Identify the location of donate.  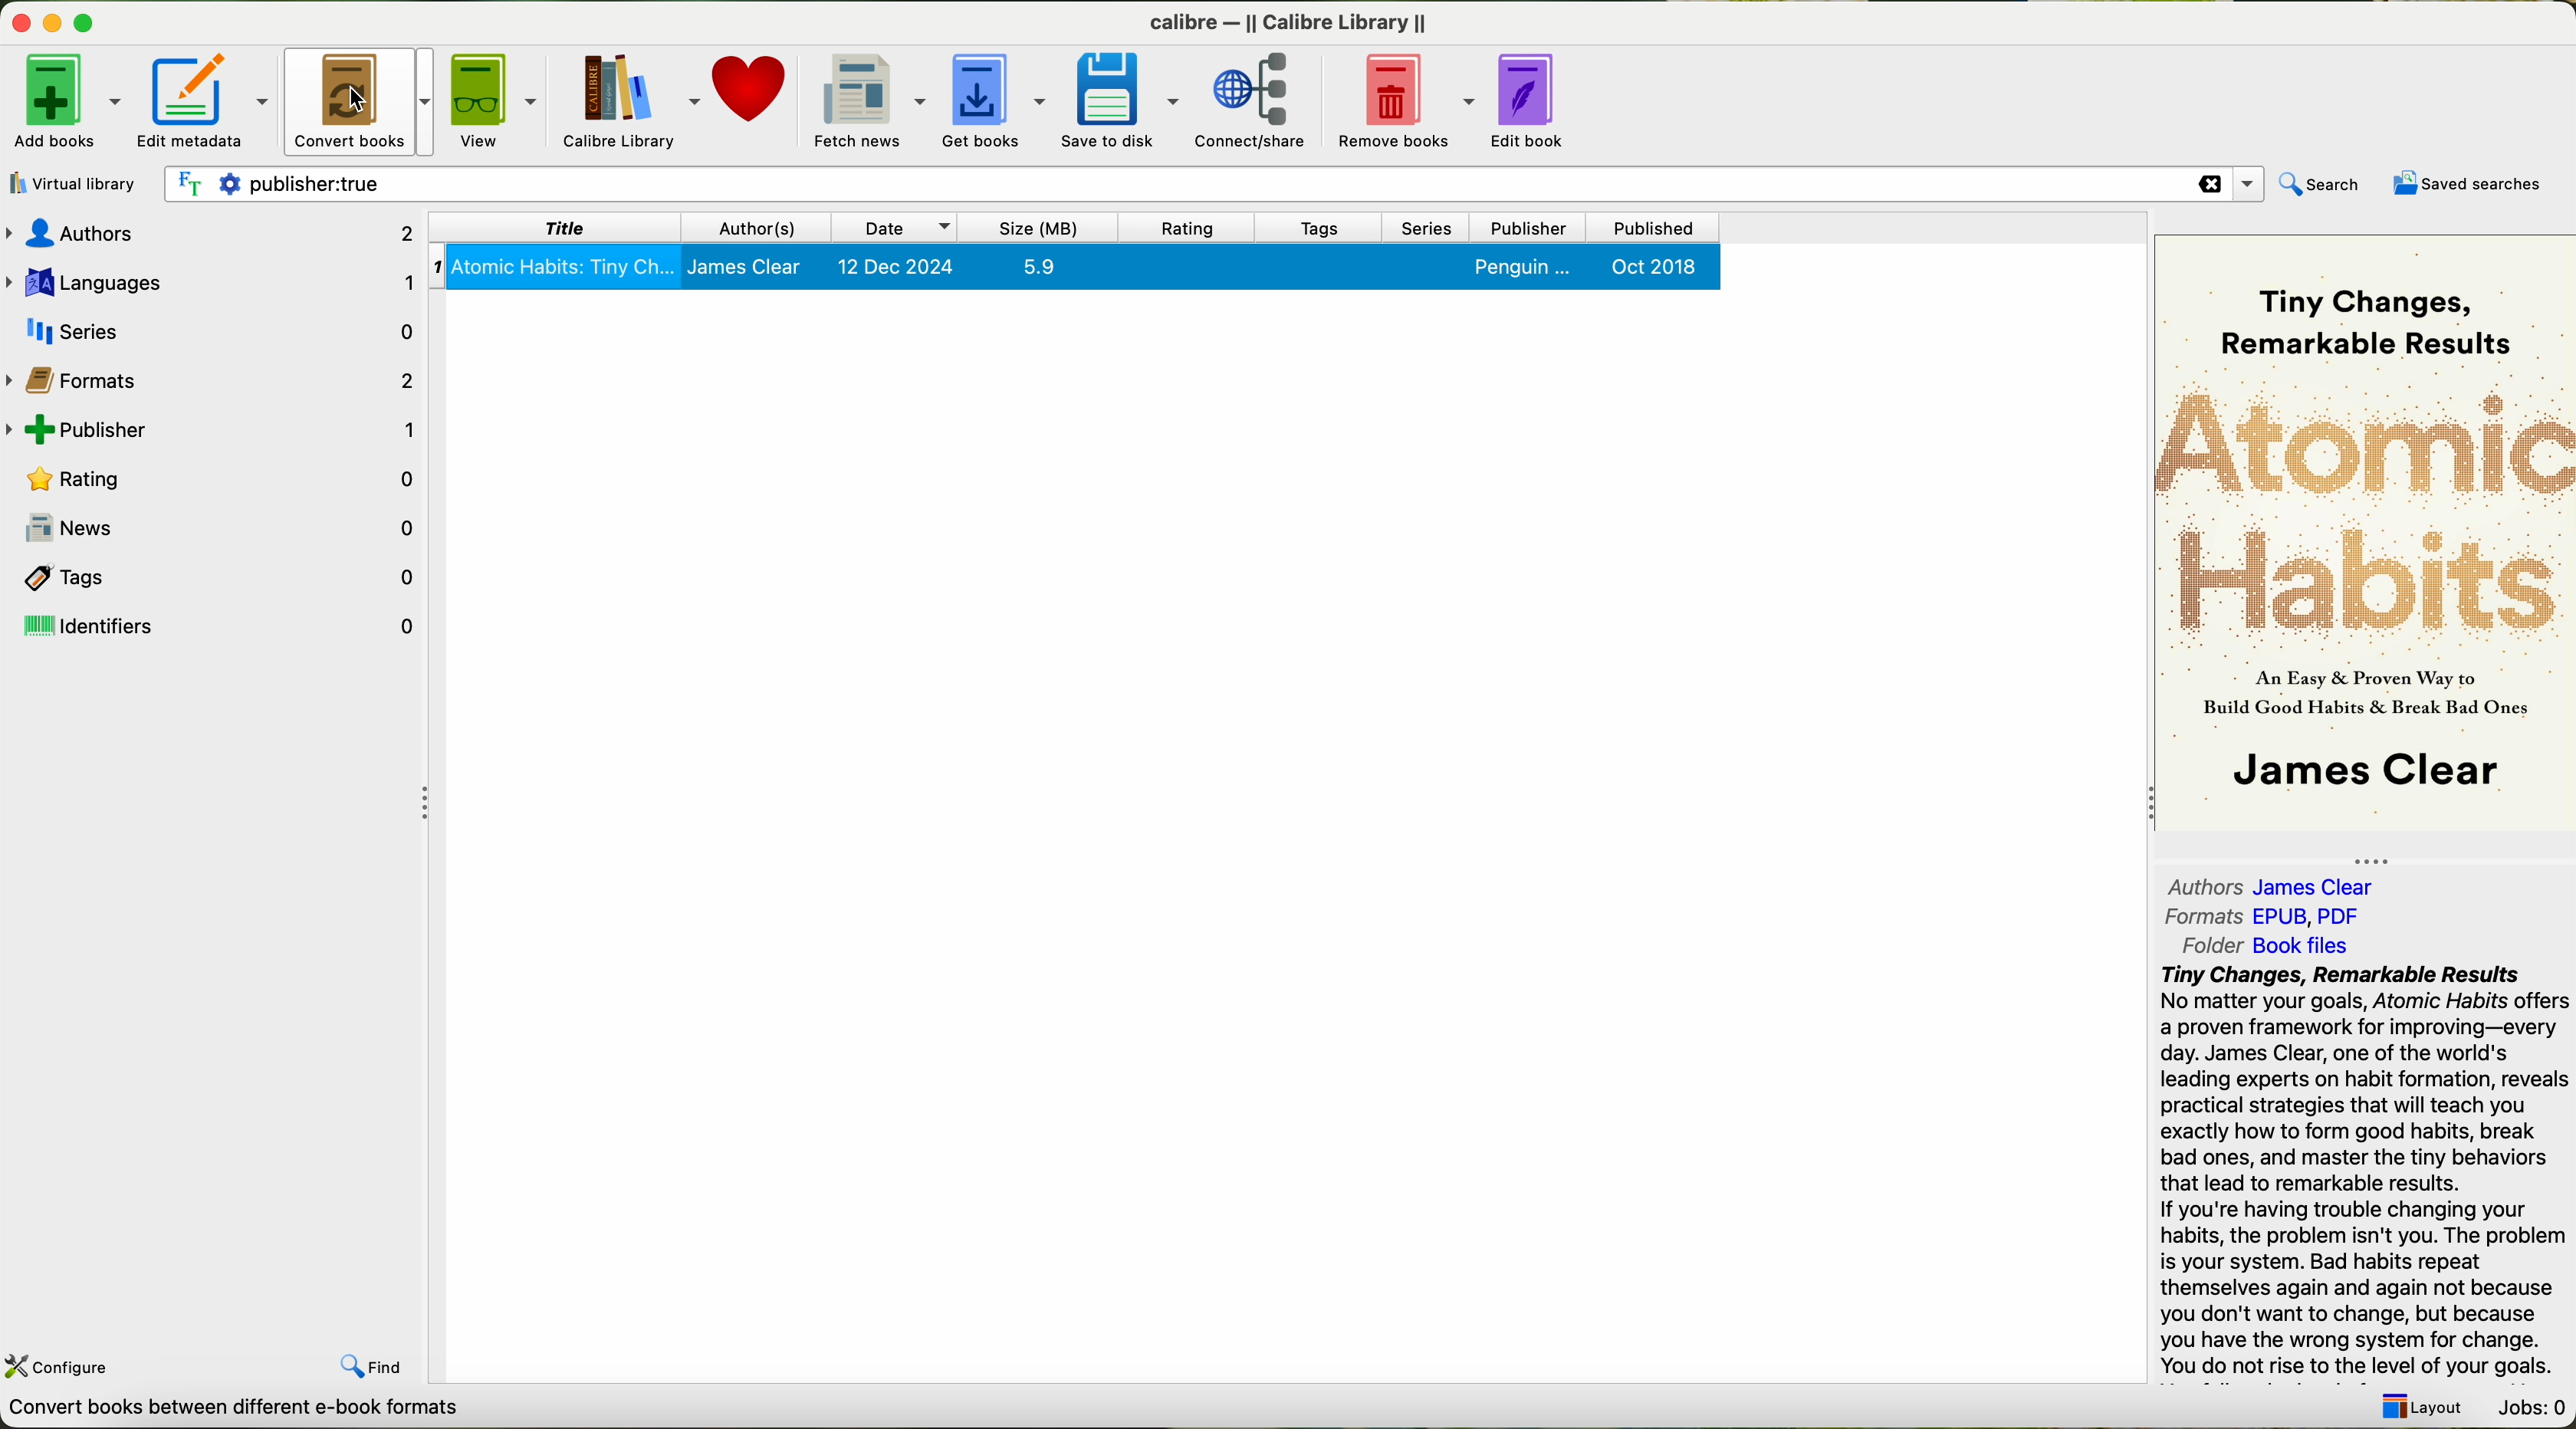
(753, 86).